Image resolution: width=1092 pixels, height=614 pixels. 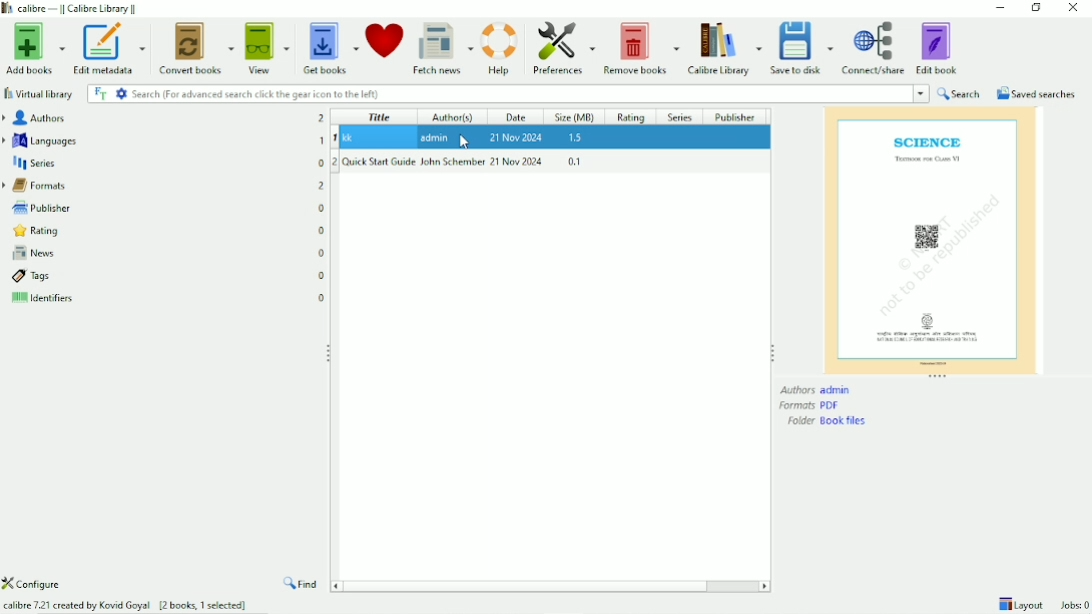 What do you see at coordinates (500, 49) in the screenshot?
I see `Help` at bounding box center [500, 49].